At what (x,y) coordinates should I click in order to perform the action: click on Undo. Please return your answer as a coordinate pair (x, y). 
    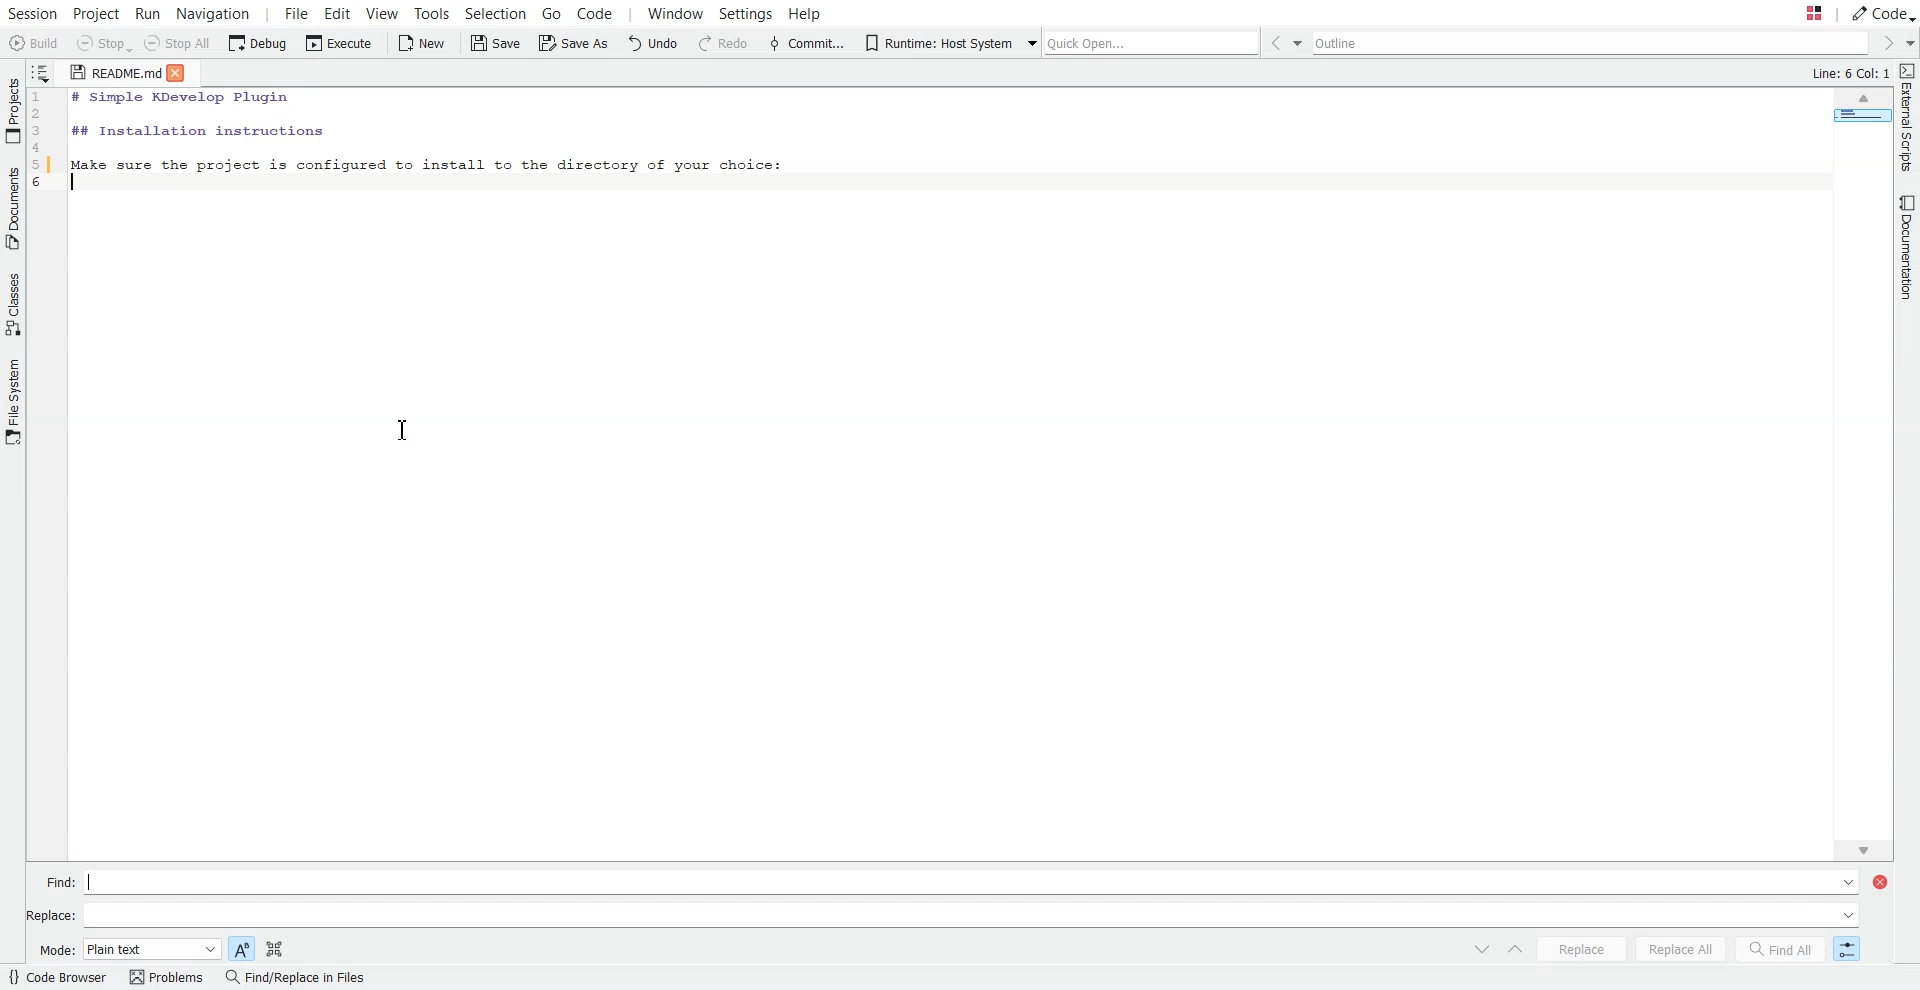
    Looking at the image, I should click on (656, 44).